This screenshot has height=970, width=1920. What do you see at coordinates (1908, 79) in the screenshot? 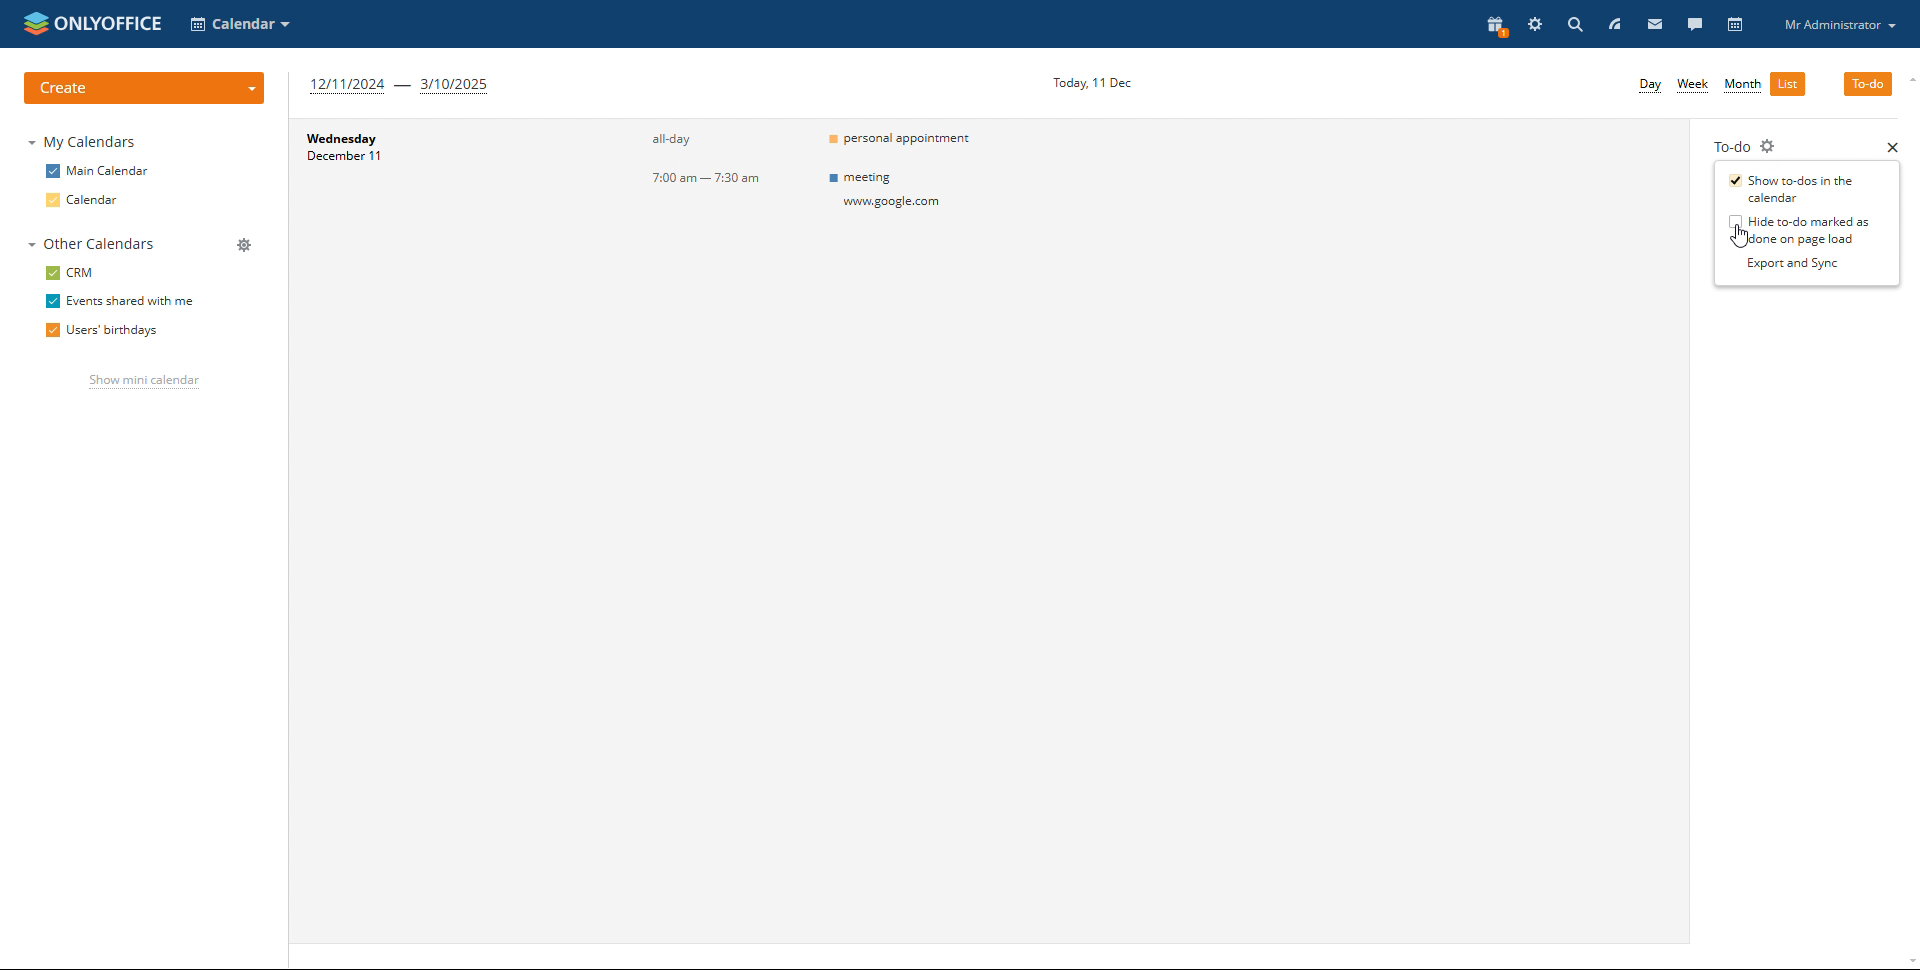
I see `scroll up` at bounding box center [1908, 79].